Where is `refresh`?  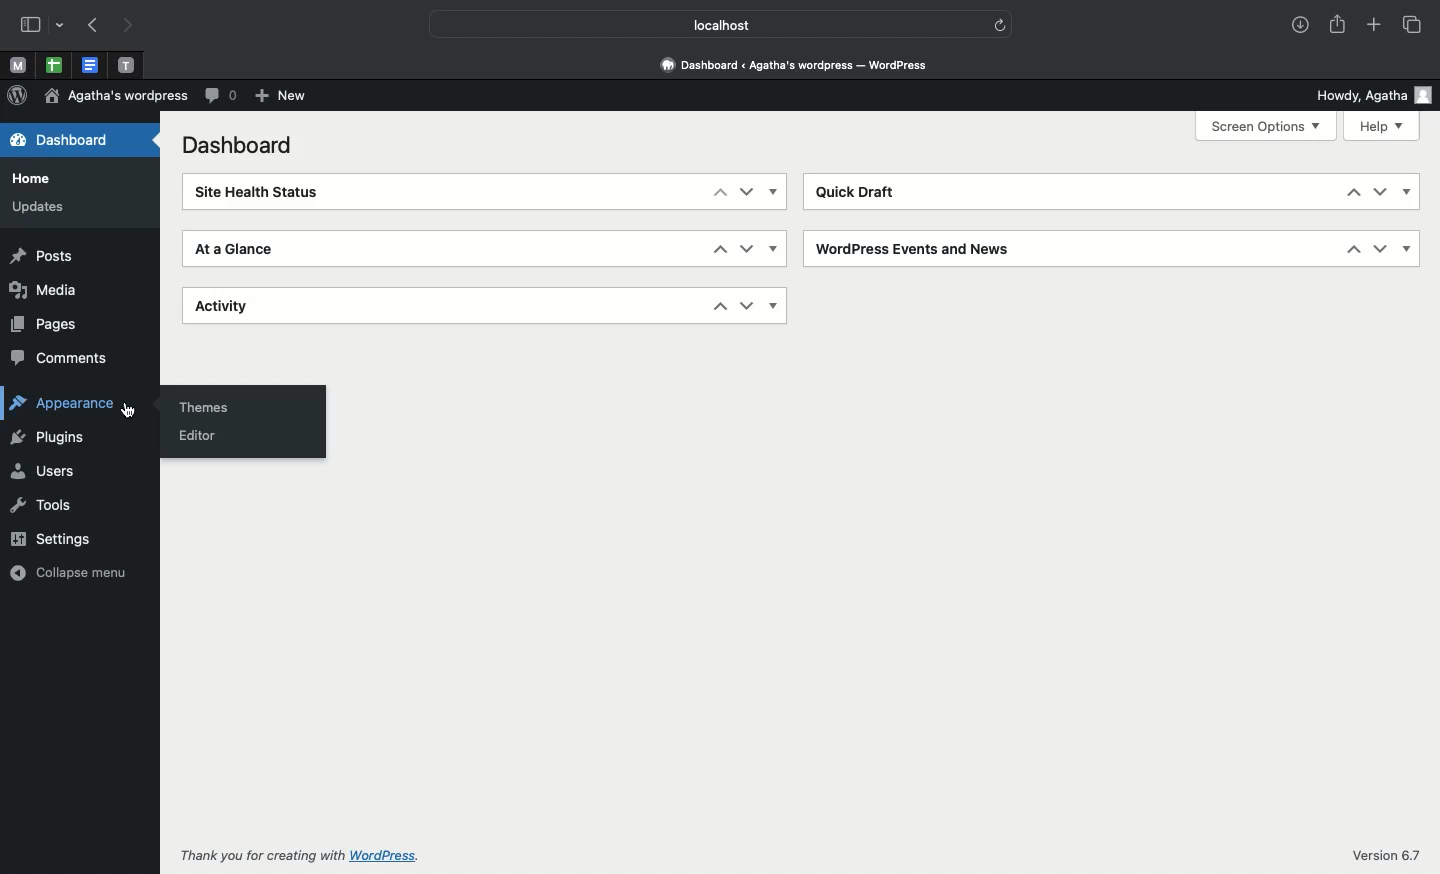
refresh is located at coordinates (1000, 23).